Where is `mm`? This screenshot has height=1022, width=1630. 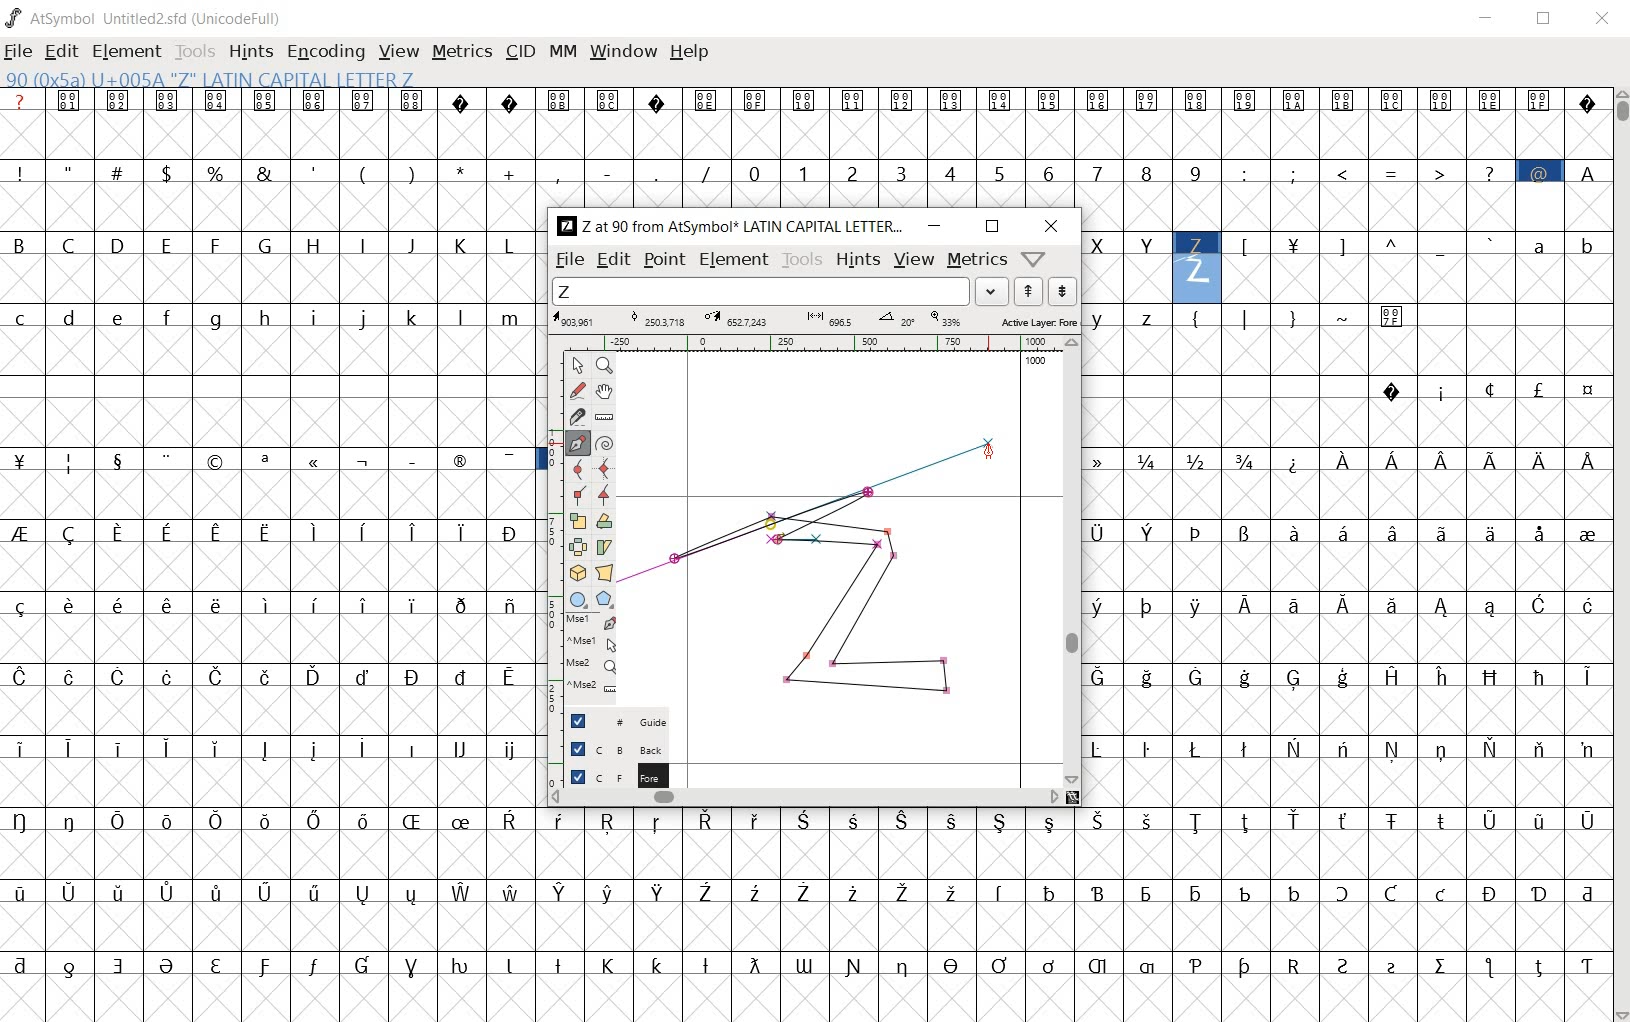 mm is located at coordinates (563, 51).